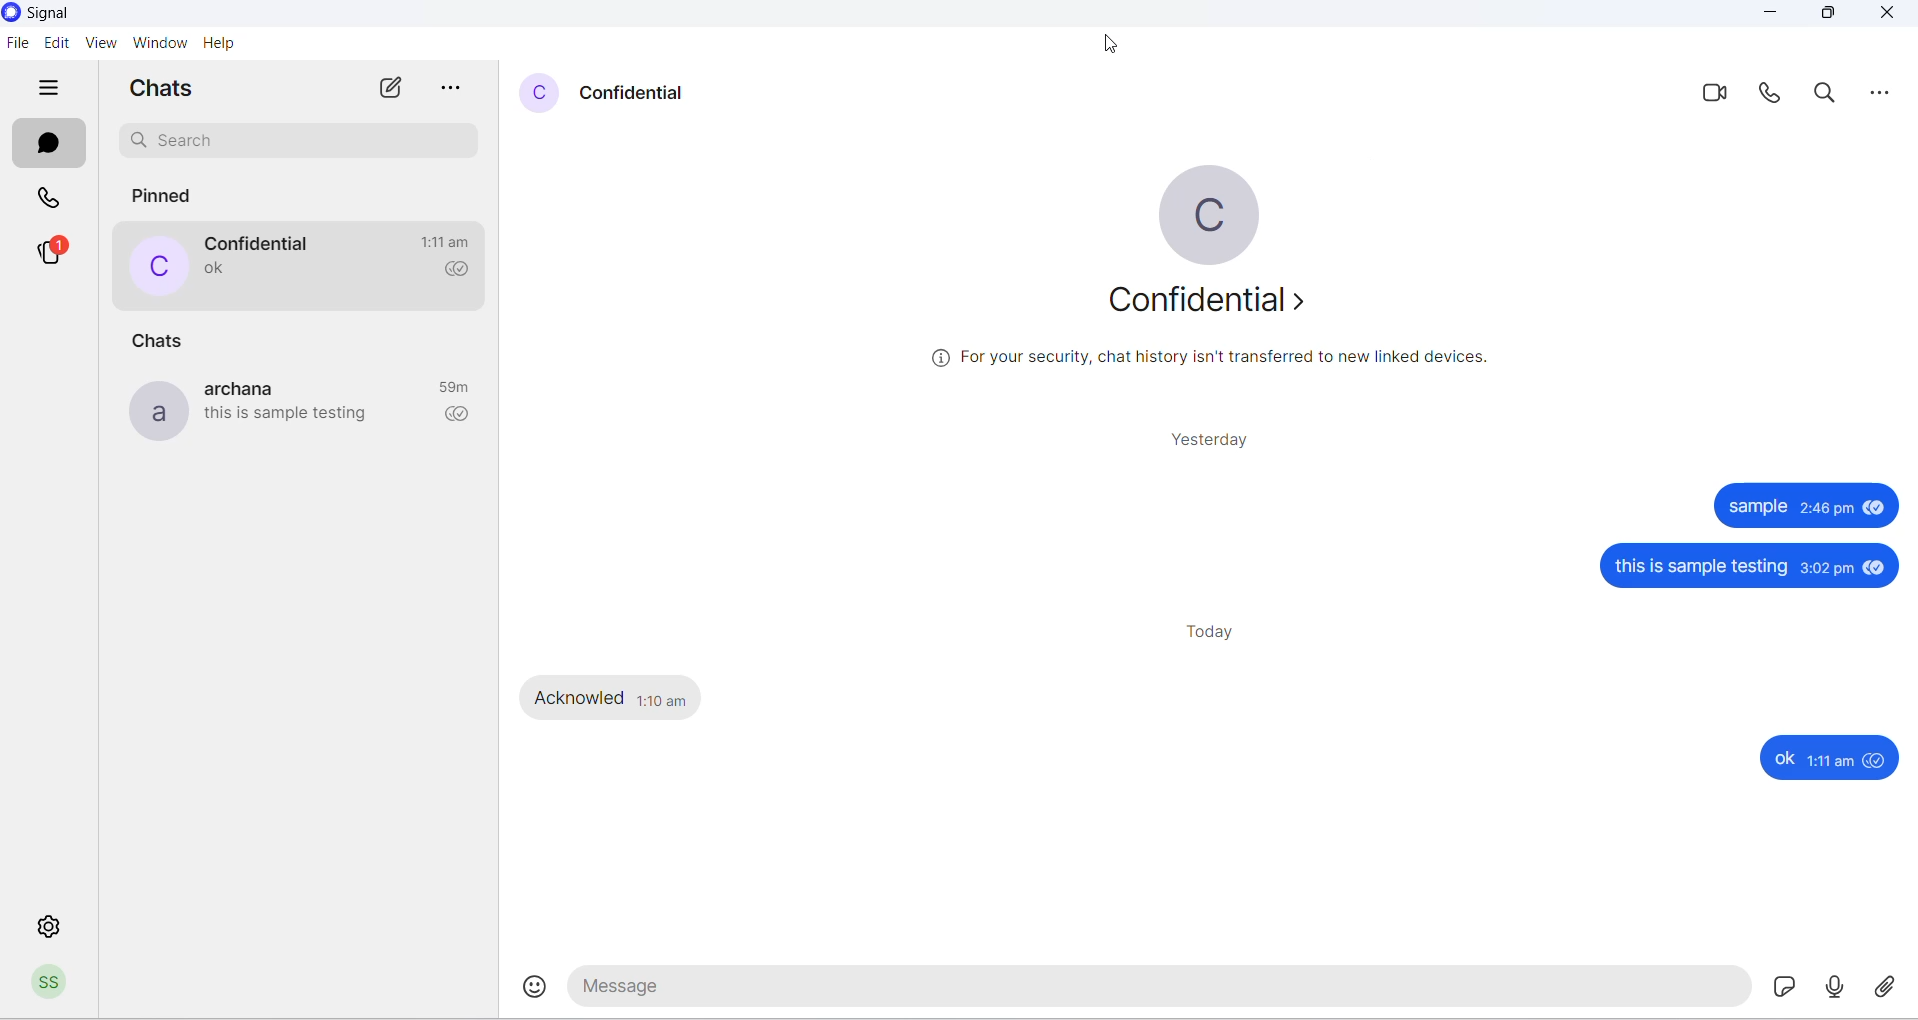 Image resolution: width=1918 pixels, height=1020 pixels. I want to click on last message, so click(227, 270).